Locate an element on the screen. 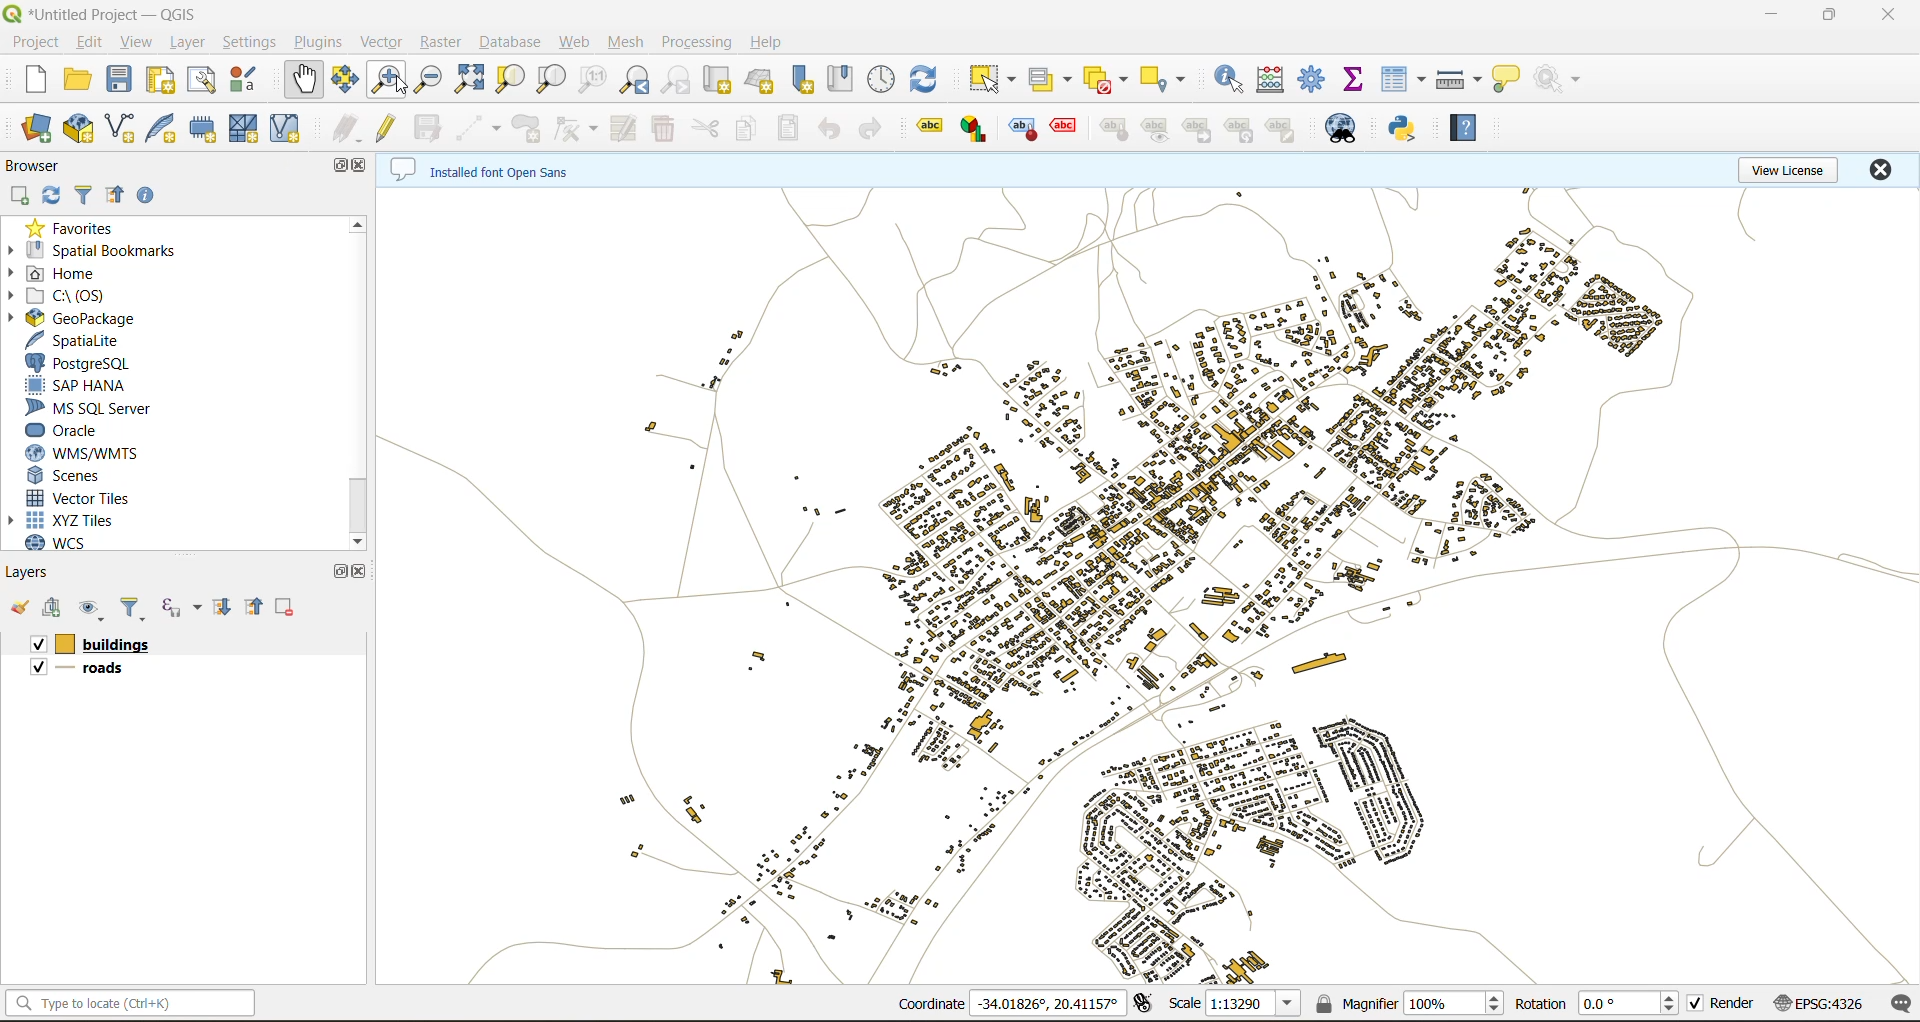 This screenshot has width=1920, height=1022. new mesh layer is located at coordinates (246, 131).